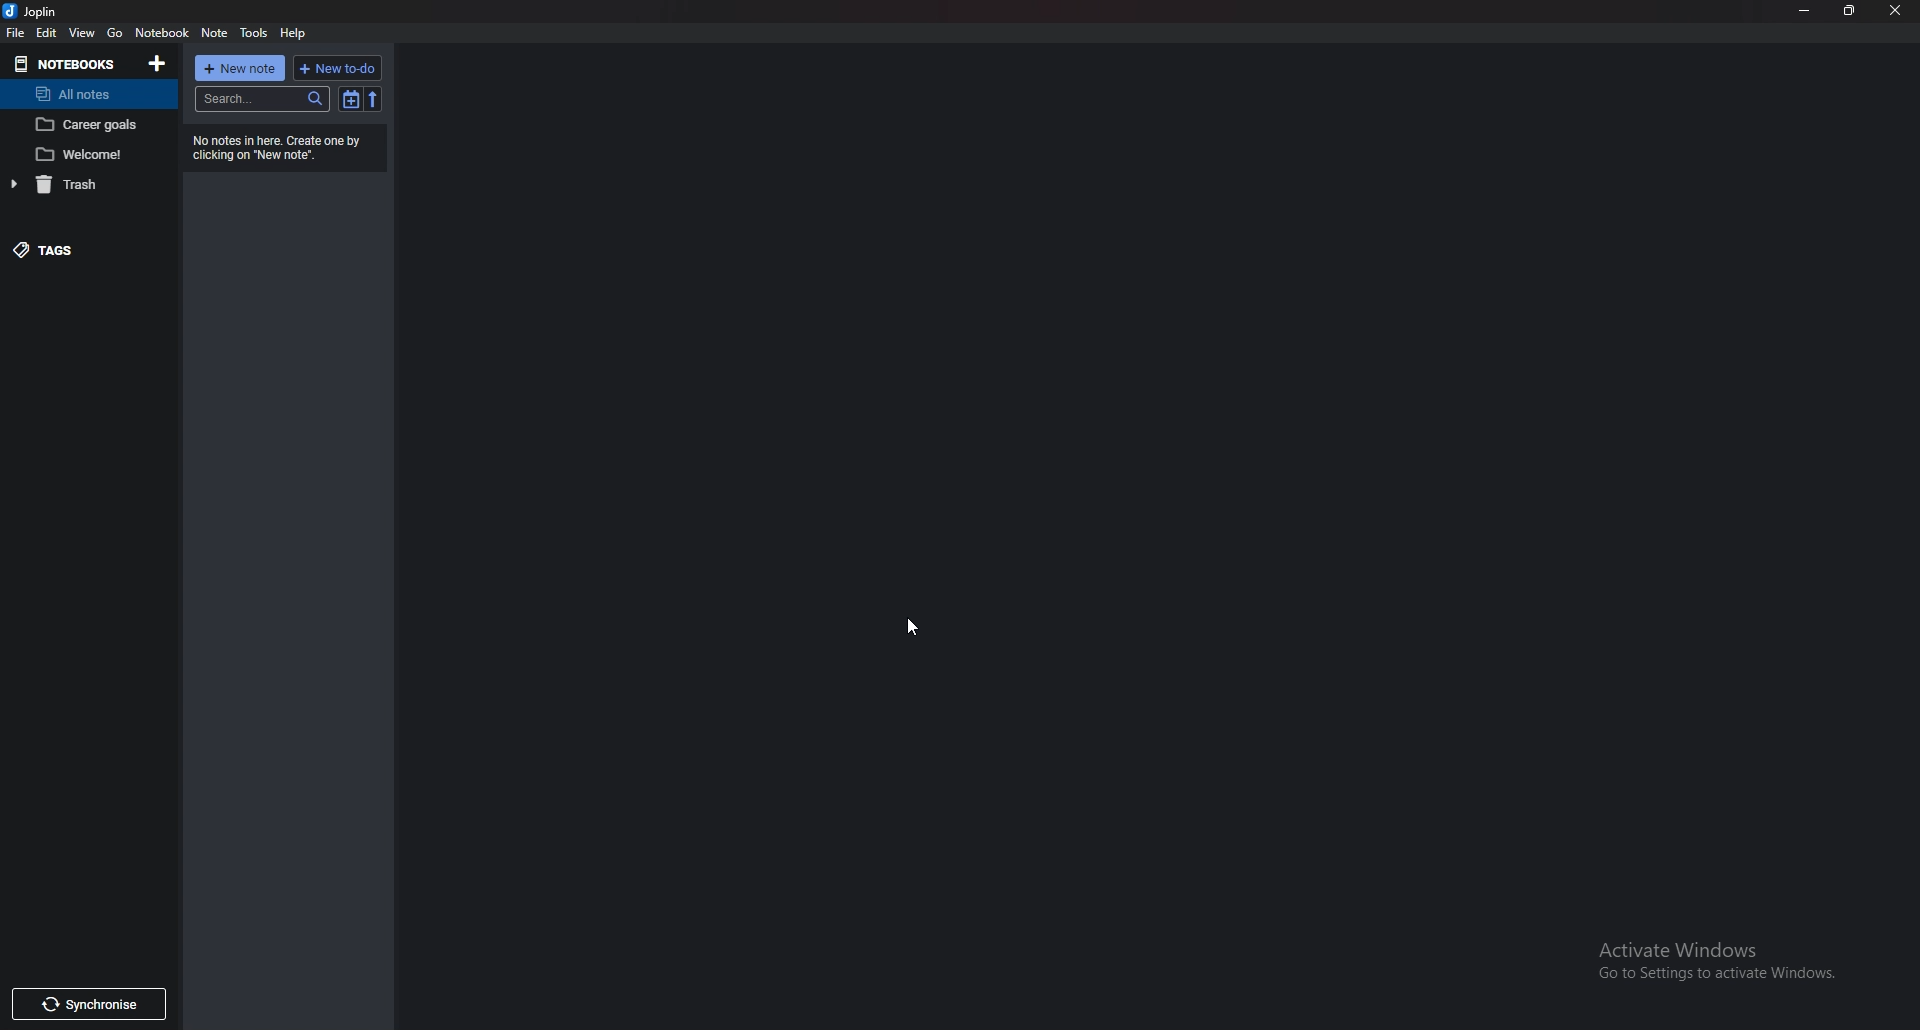 Image resolution: width=1920 pixels, height=1030 pixels. I want to click on note, so click(215, 32).